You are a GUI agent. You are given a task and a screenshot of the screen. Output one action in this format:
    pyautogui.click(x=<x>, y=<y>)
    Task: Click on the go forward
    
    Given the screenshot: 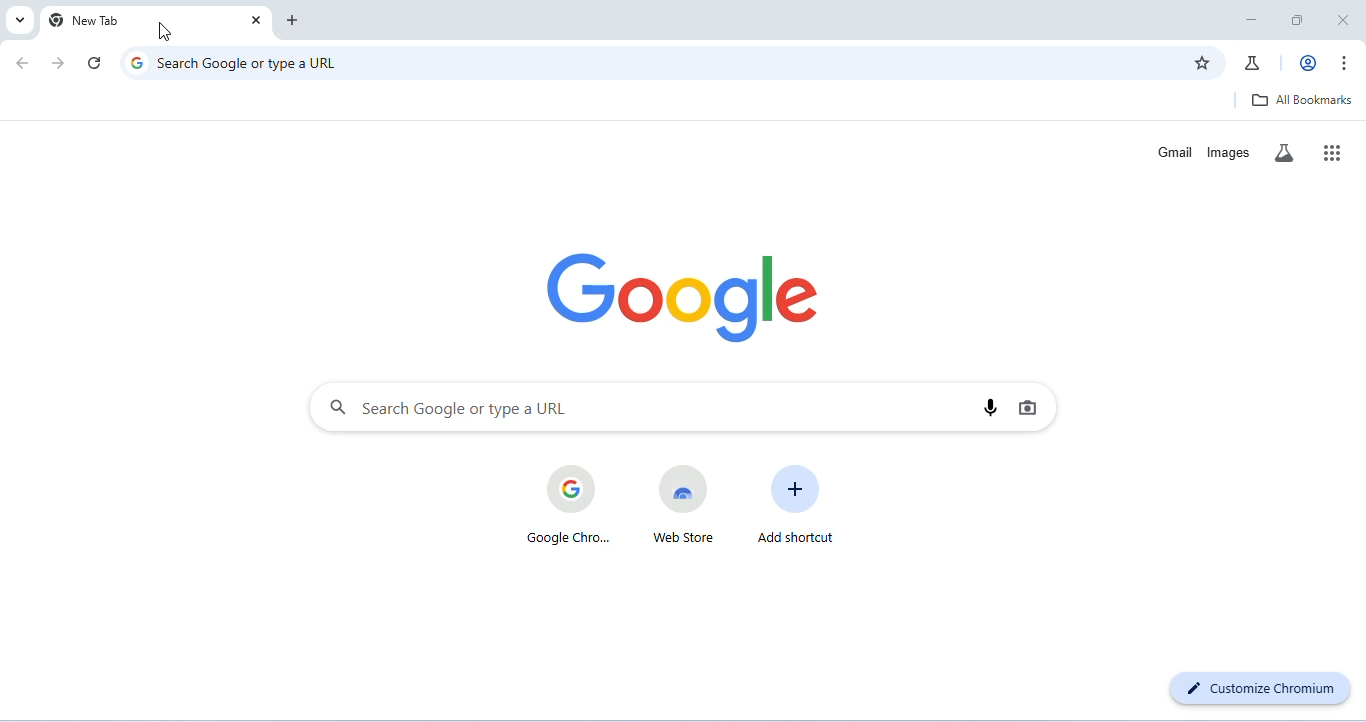 What is the action you would take?
    pyautogui.click(x=61, y=63)
    